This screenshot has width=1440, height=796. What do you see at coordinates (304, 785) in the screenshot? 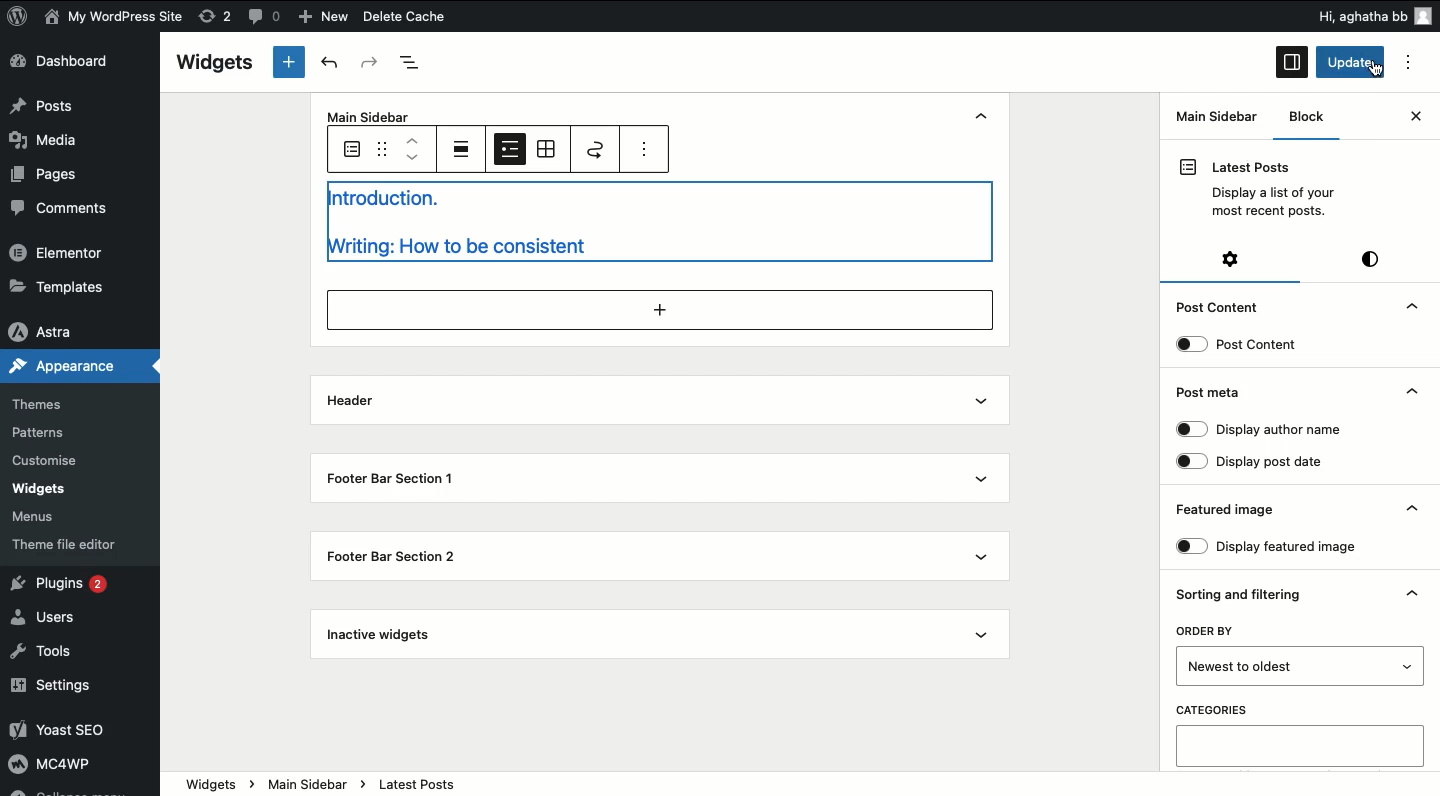
I see `main sidebar` at bounding box center [304, 785].